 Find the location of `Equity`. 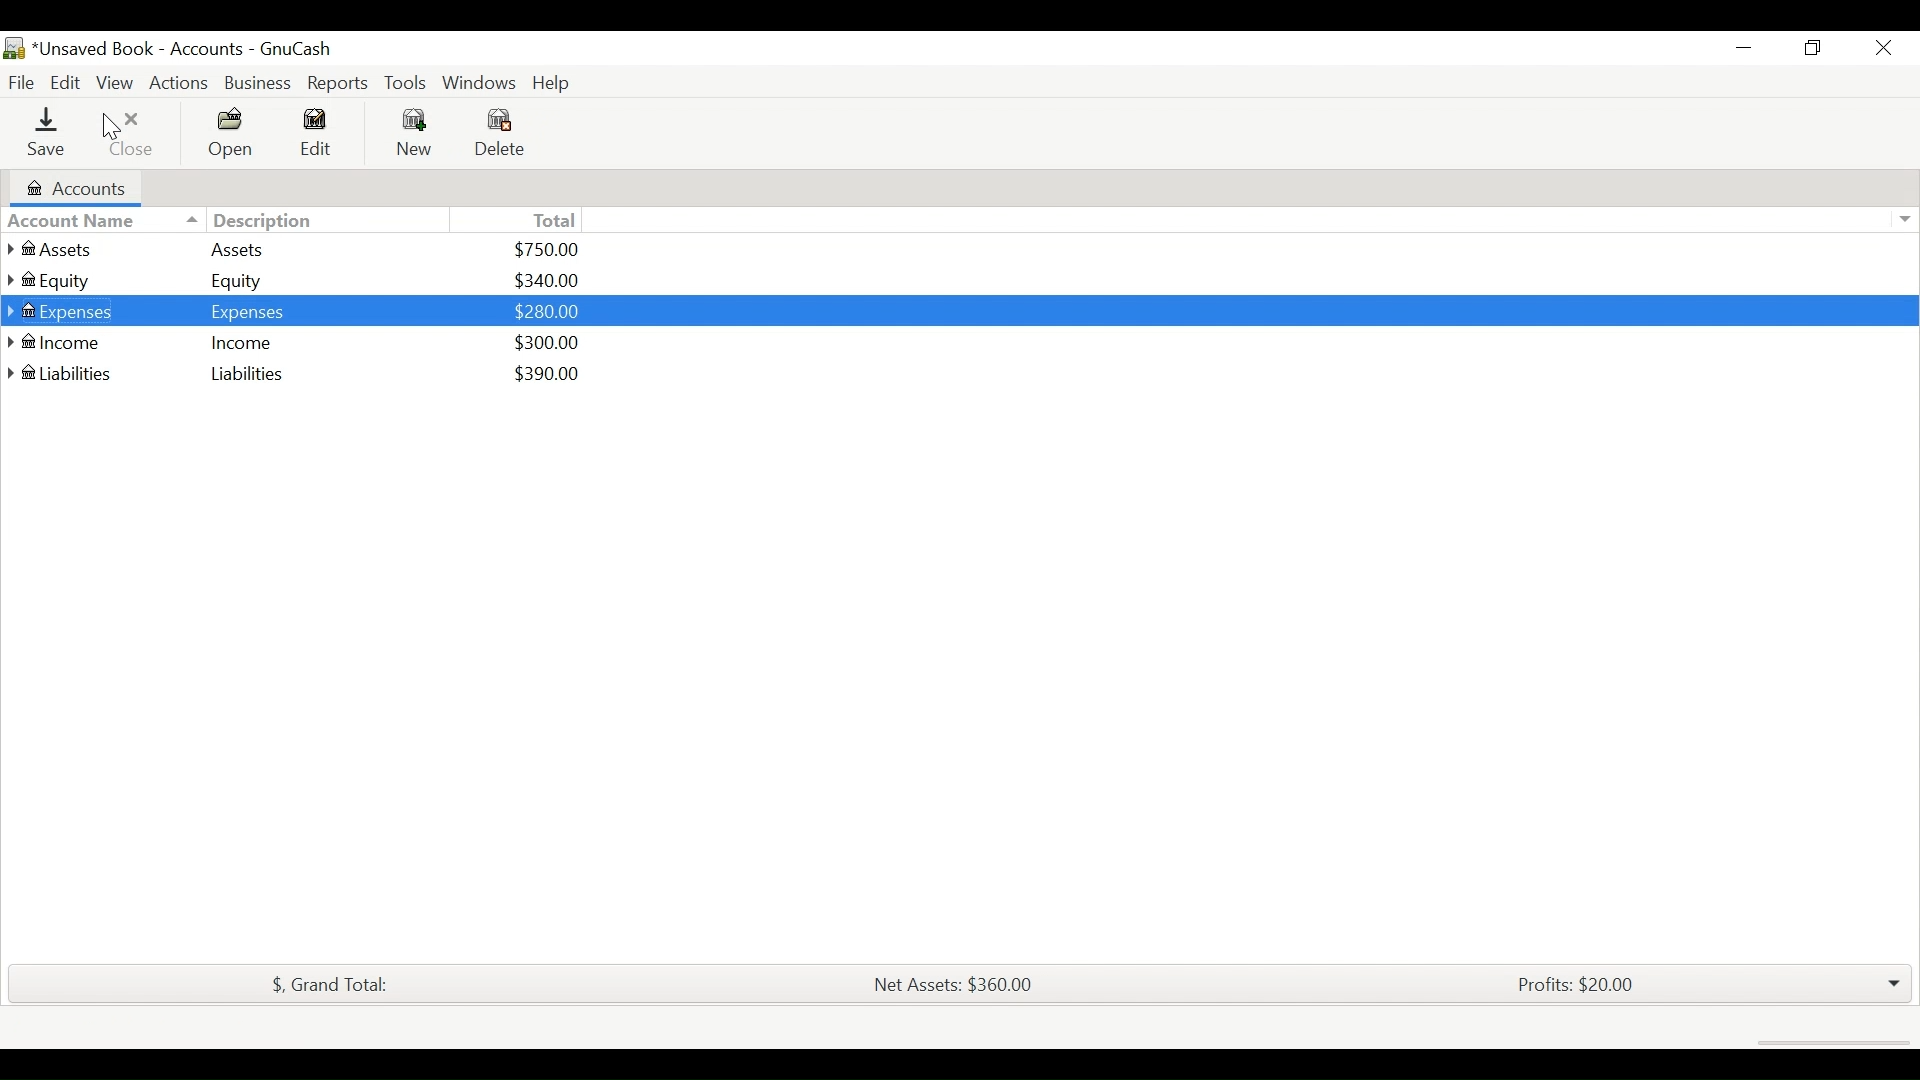

Equity is located at coordinates (74, 280).